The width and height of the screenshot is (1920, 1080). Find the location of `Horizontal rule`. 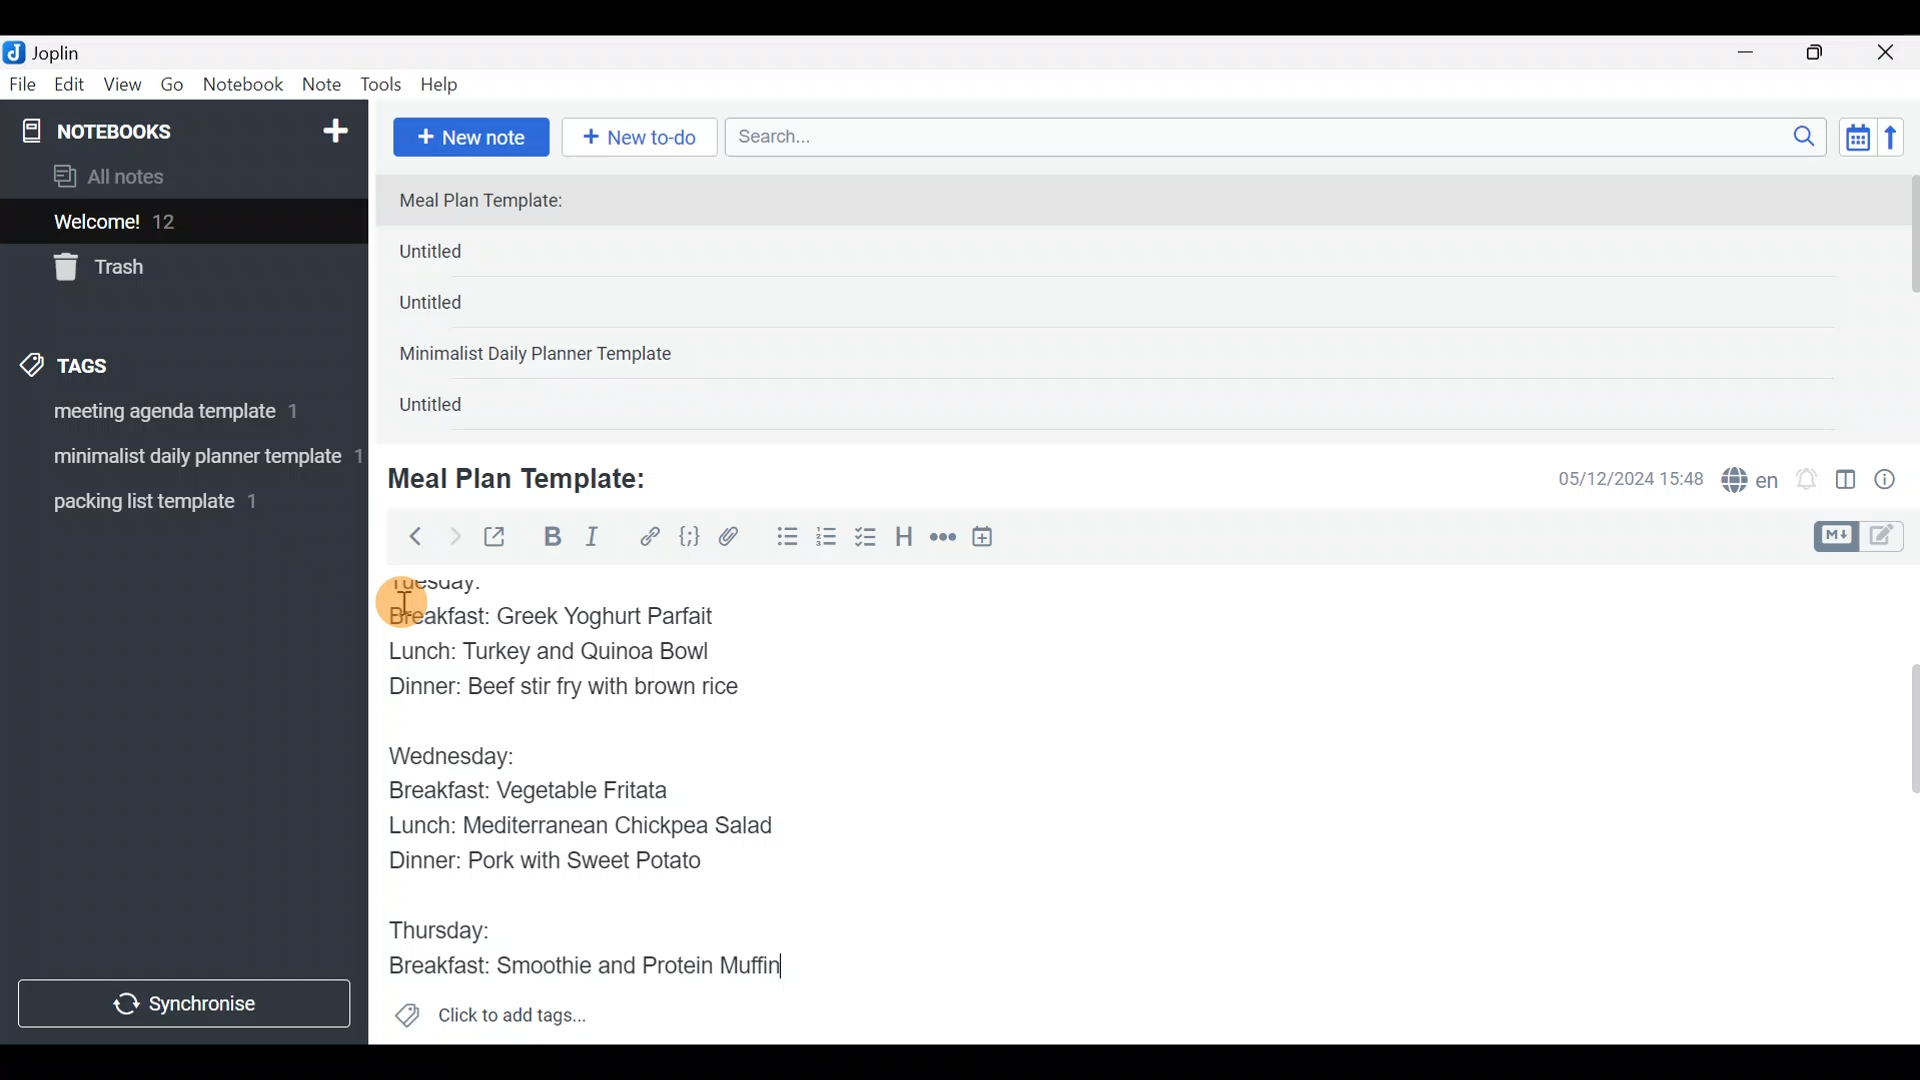

Horizontal rule is located at coordinates (943, 539).